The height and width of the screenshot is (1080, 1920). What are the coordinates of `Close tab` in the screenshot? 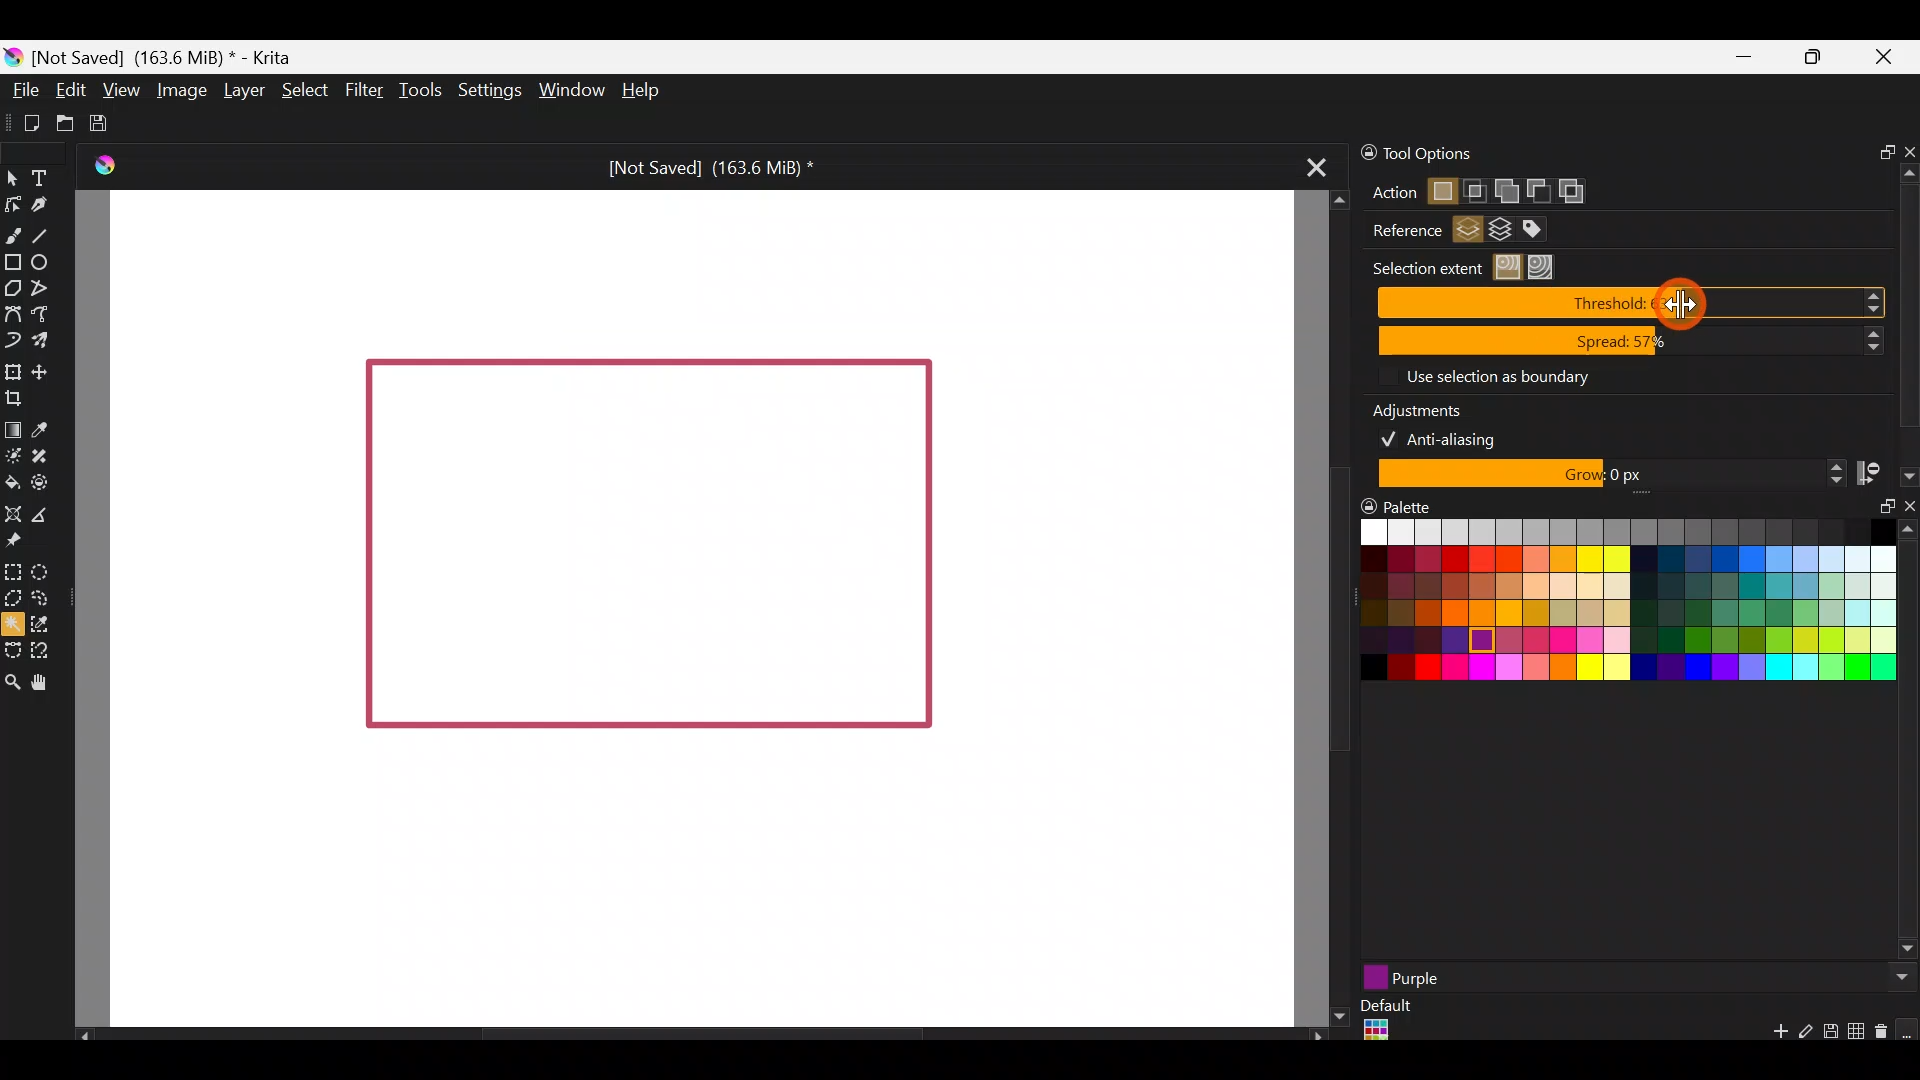 It's located at (1317, 173).